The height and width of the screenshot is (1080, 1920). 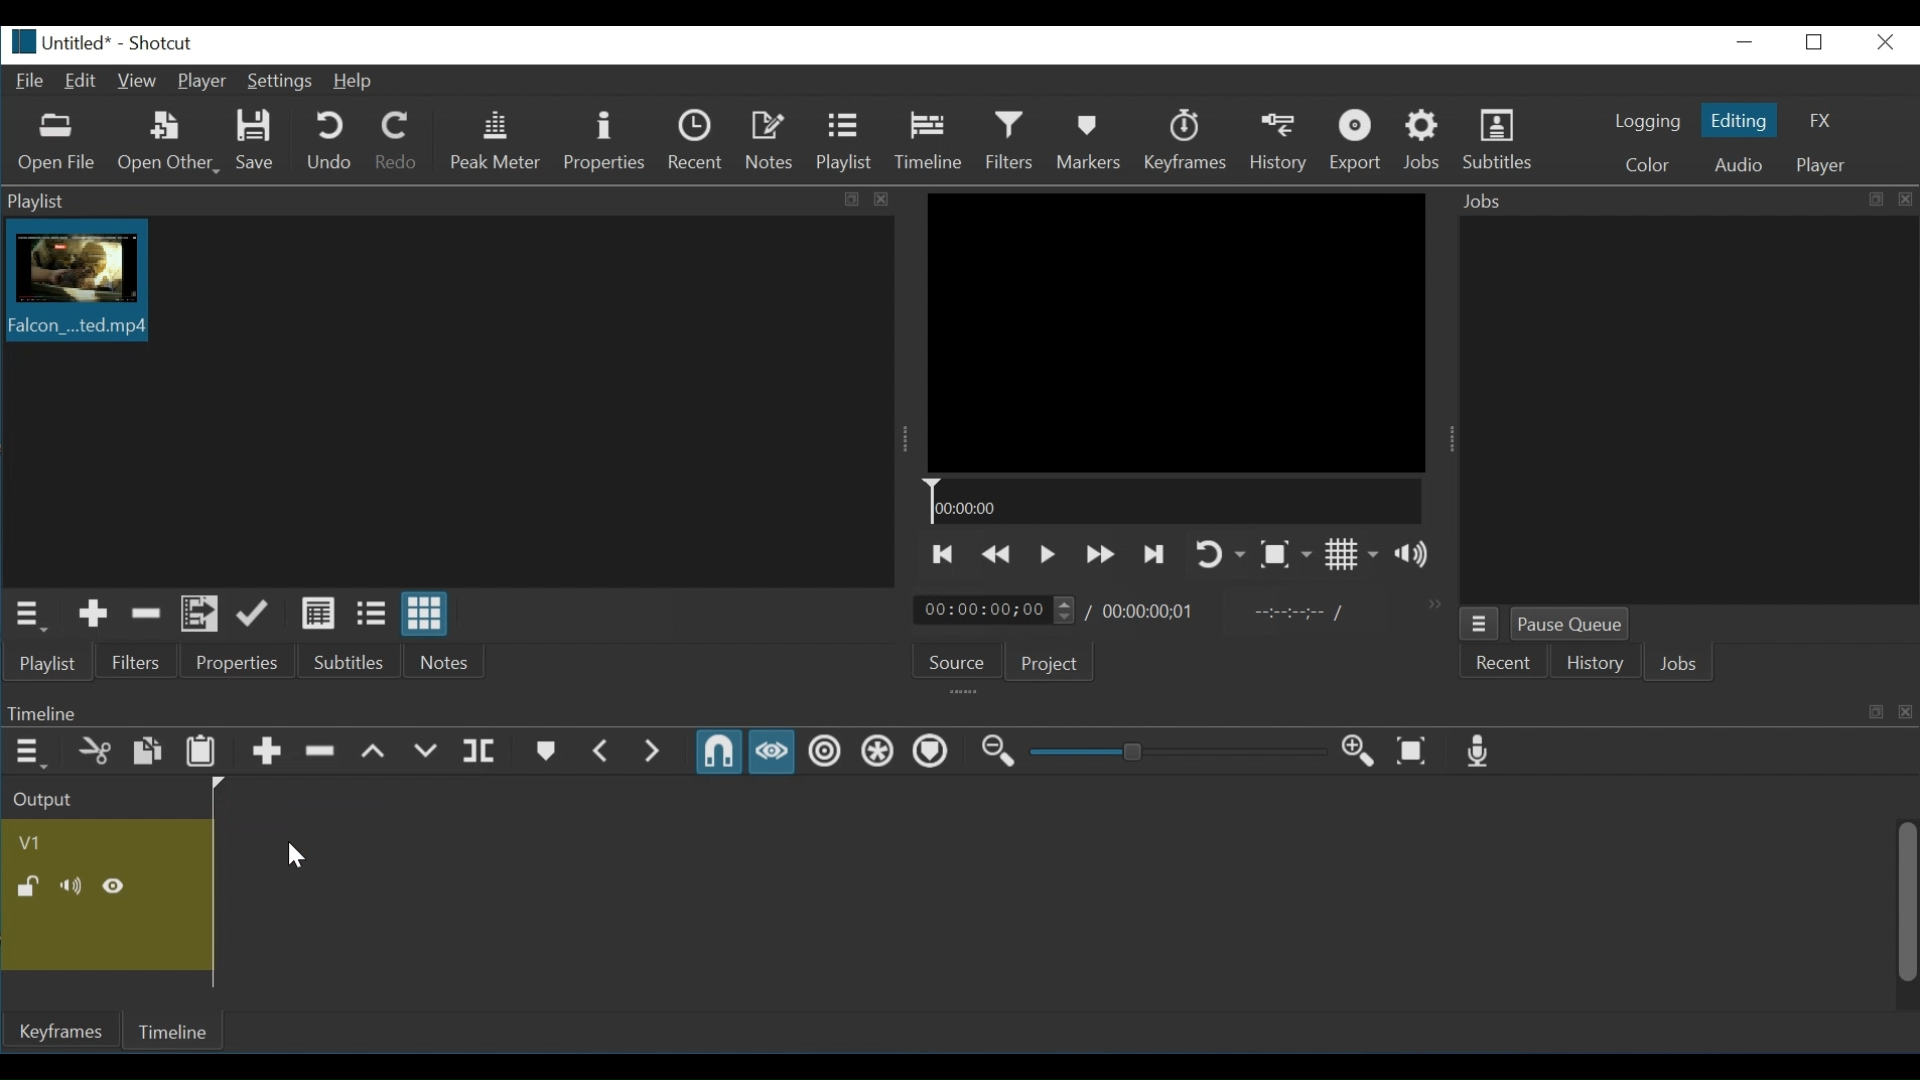 What do you see at coordinates (299, 856) in the screenshot?
I see `cursor` at bounding box center [299, 856].